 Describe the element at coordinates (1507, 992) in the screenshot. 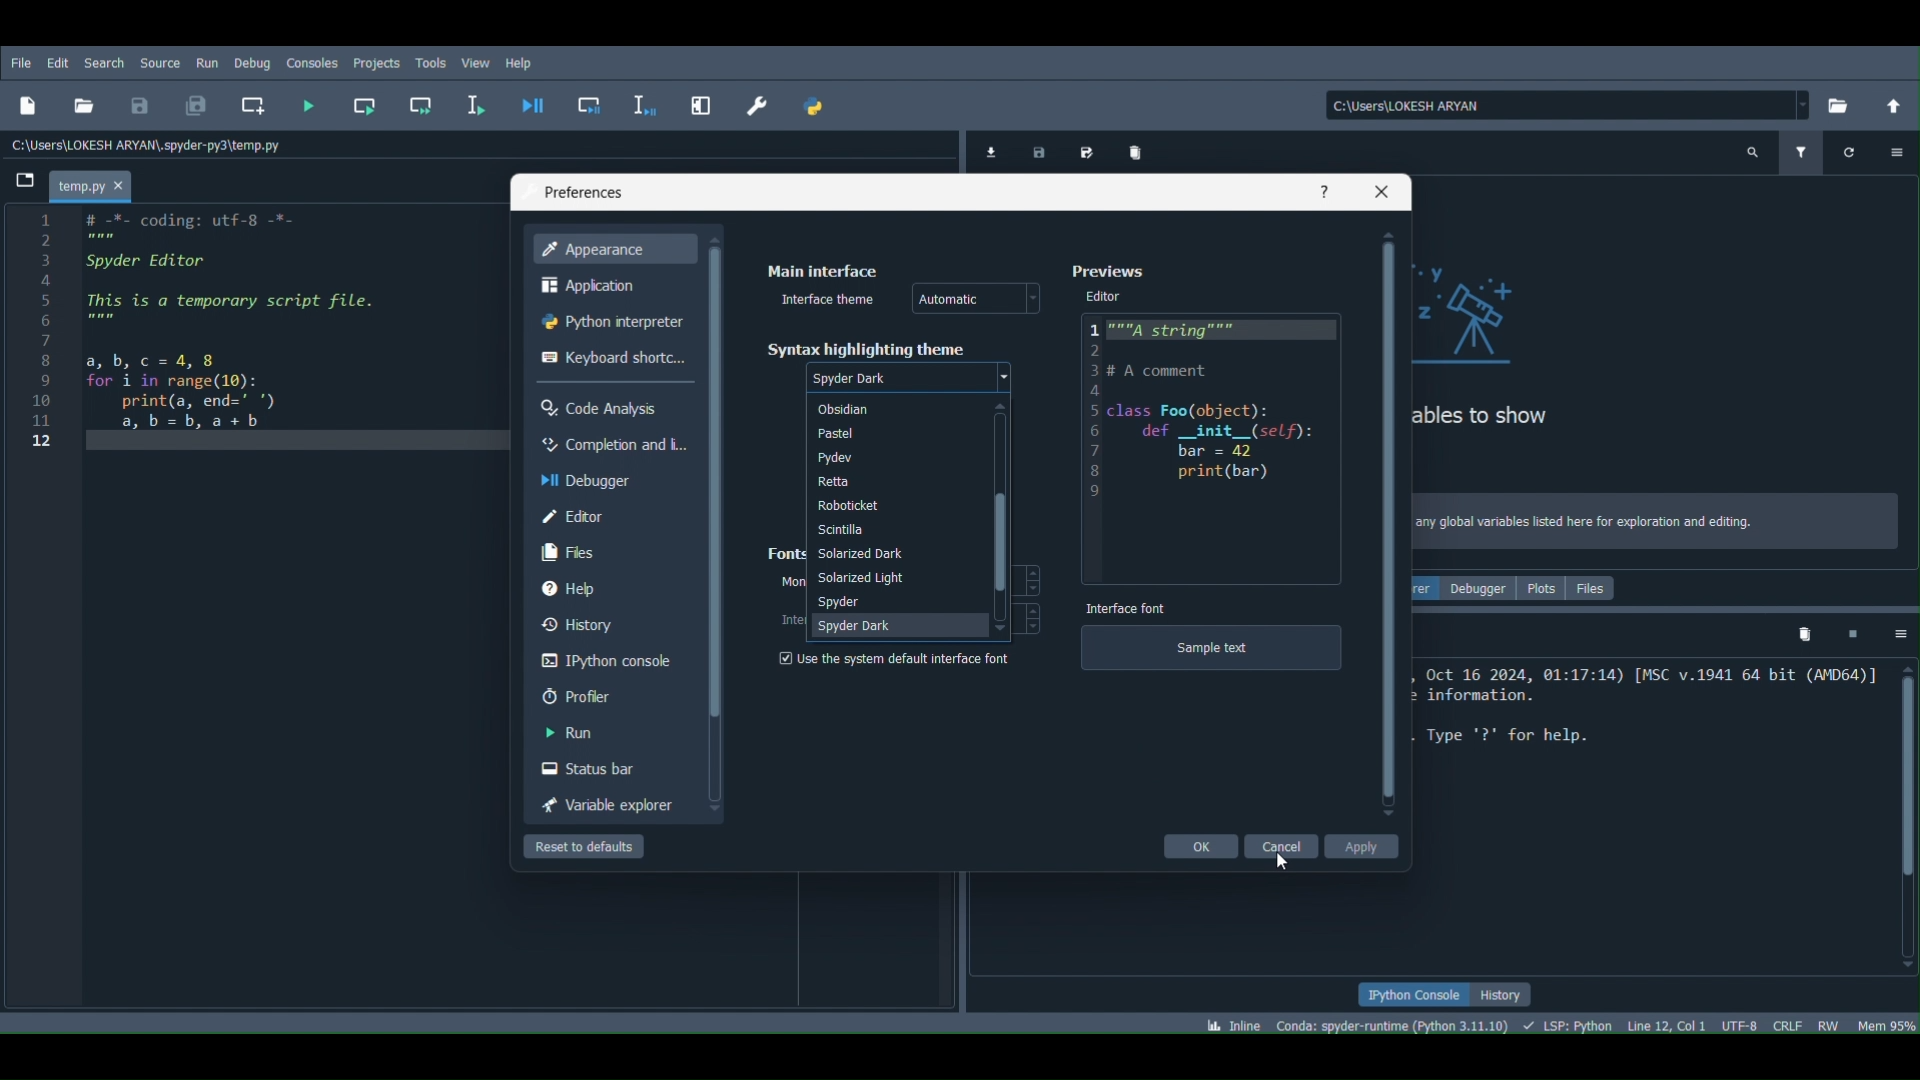

I see `History` at that location.